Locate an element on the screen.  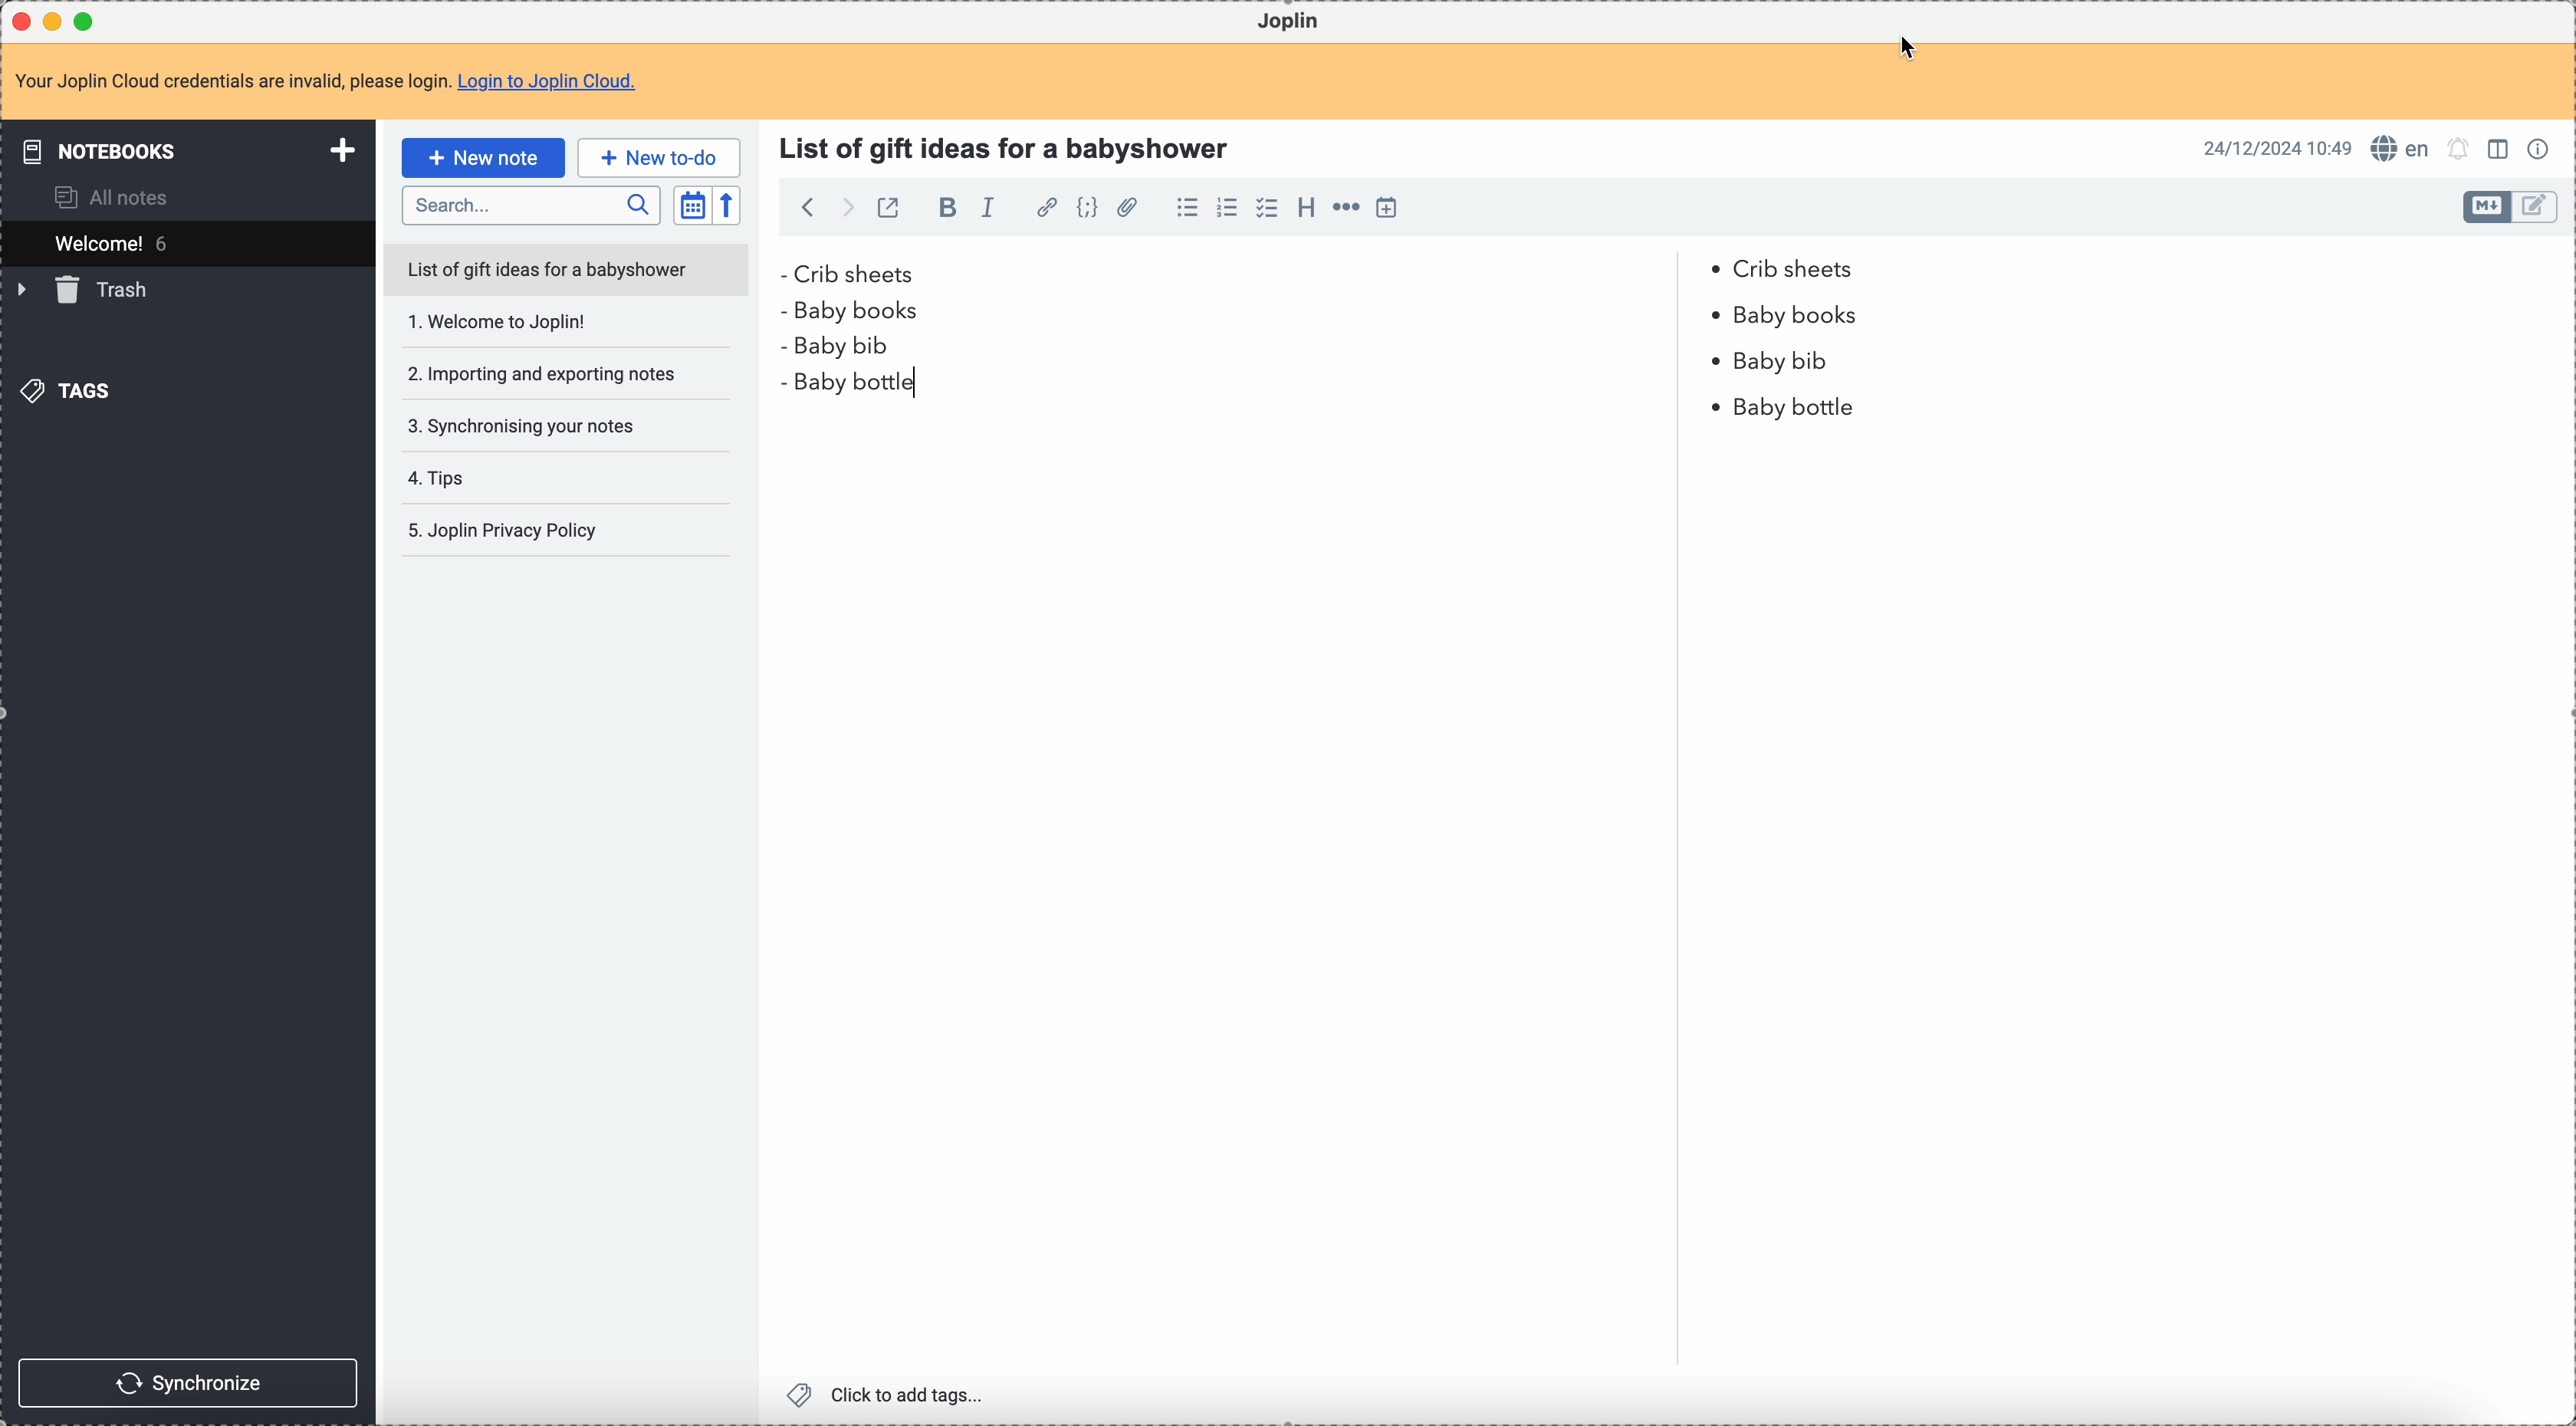
tags is located at coordinates (65, 392).